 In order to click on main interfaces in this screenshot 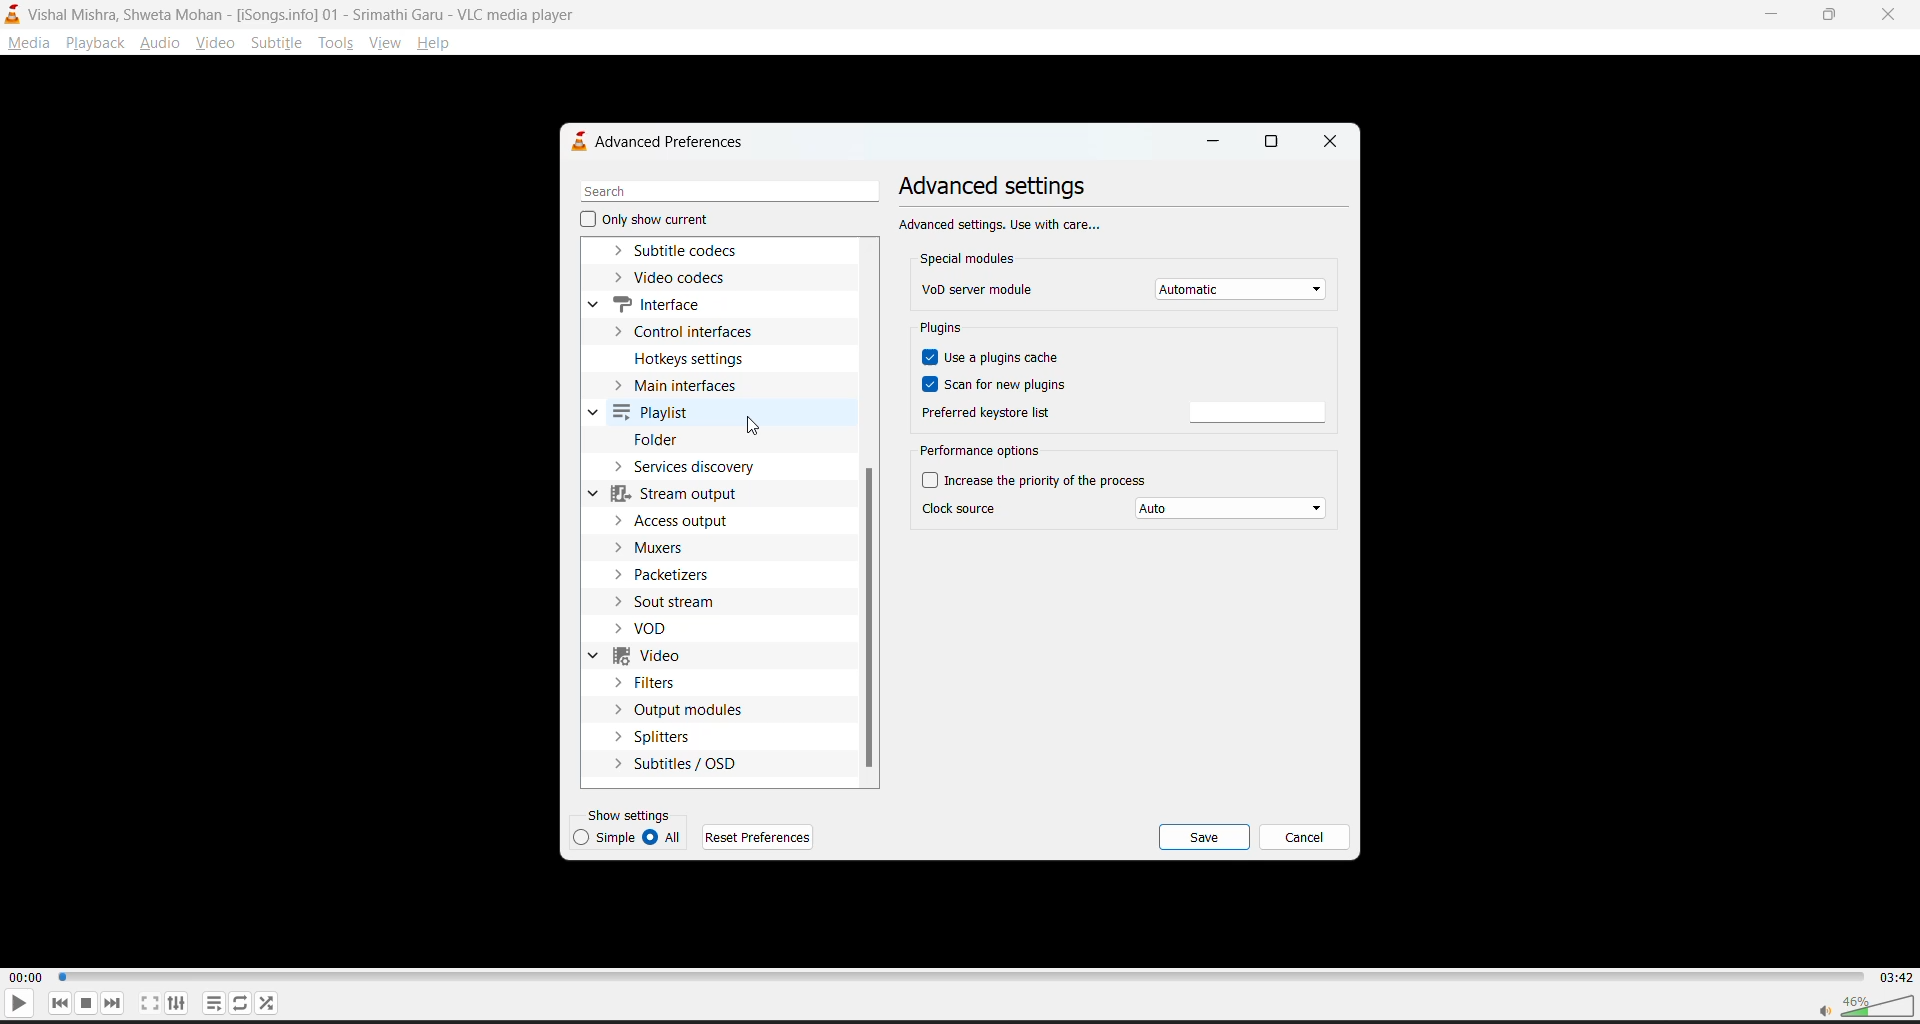, I will do `click(684, 388)`.